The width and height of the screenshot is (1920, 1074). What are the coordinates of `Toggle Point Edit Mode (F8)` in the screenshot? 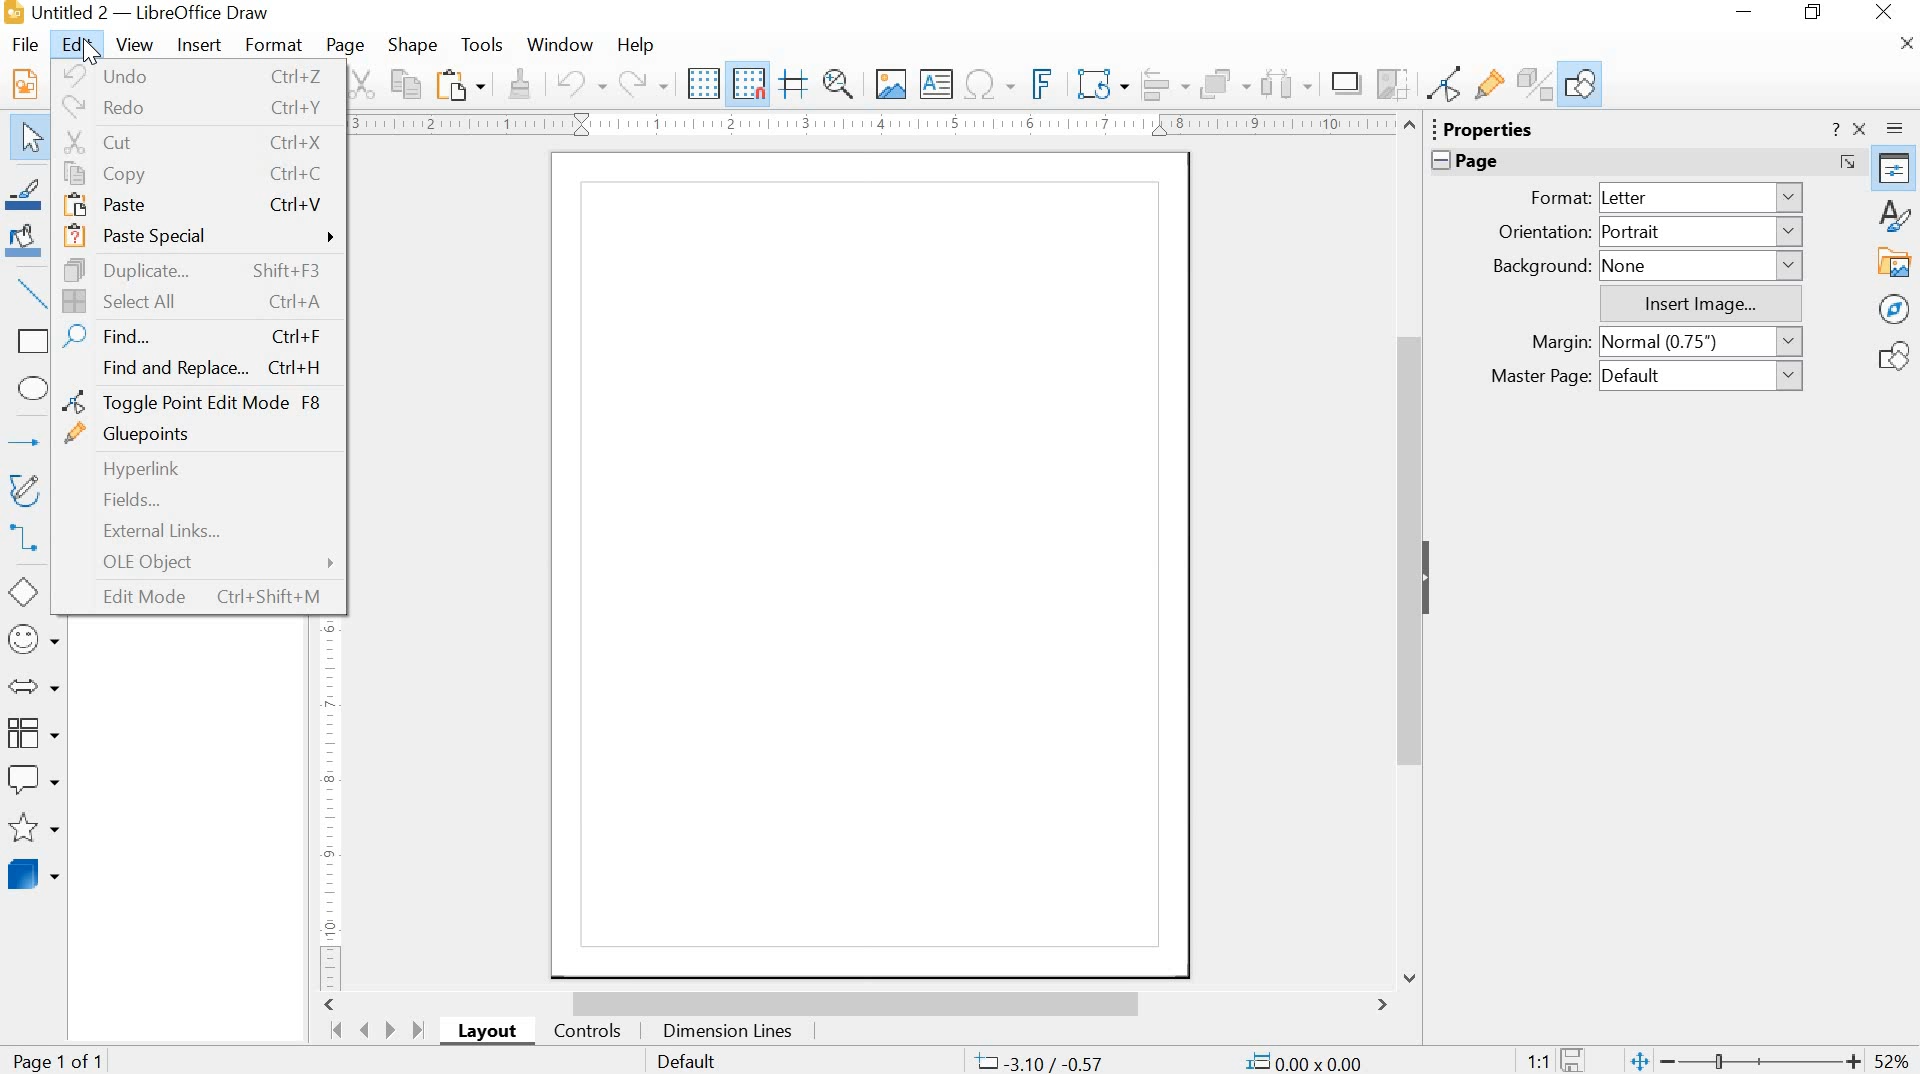 It's located at (1447, 83).